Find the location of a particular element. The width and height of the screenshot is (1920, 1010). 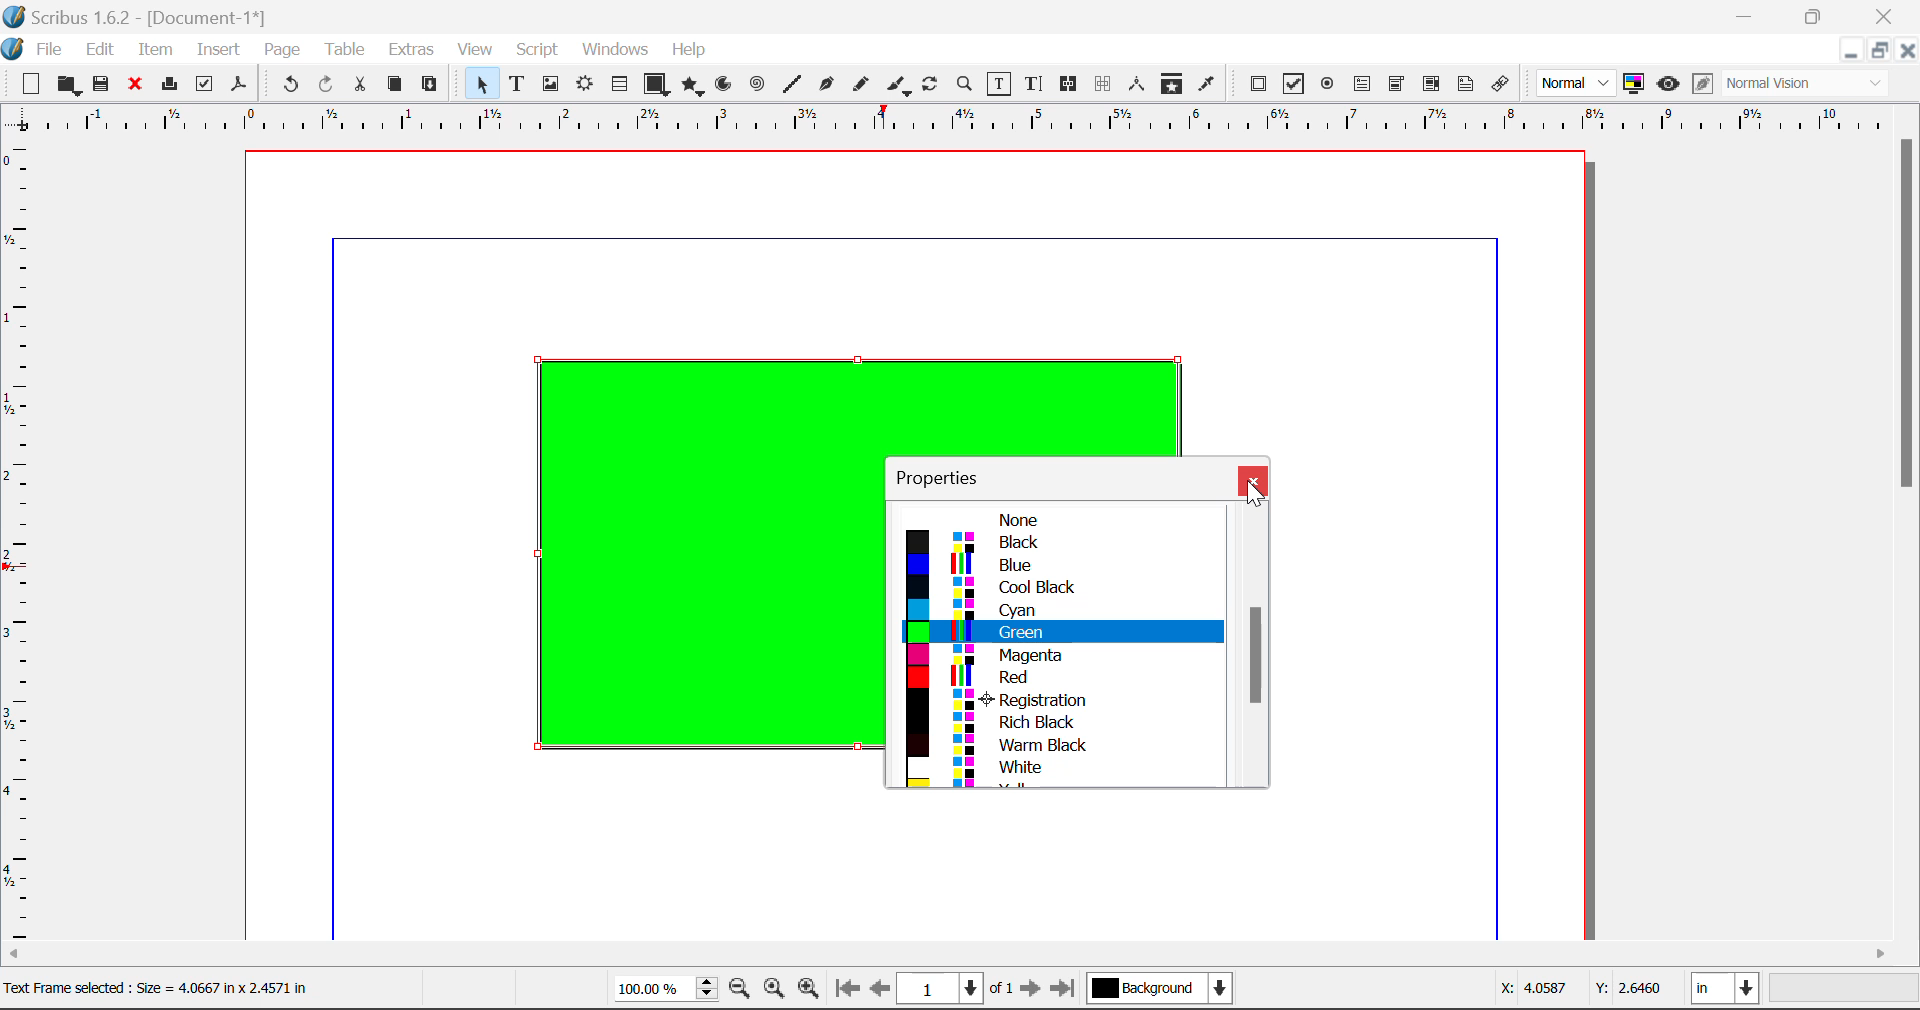

Restore Down is located at coordinates (1748, 16).